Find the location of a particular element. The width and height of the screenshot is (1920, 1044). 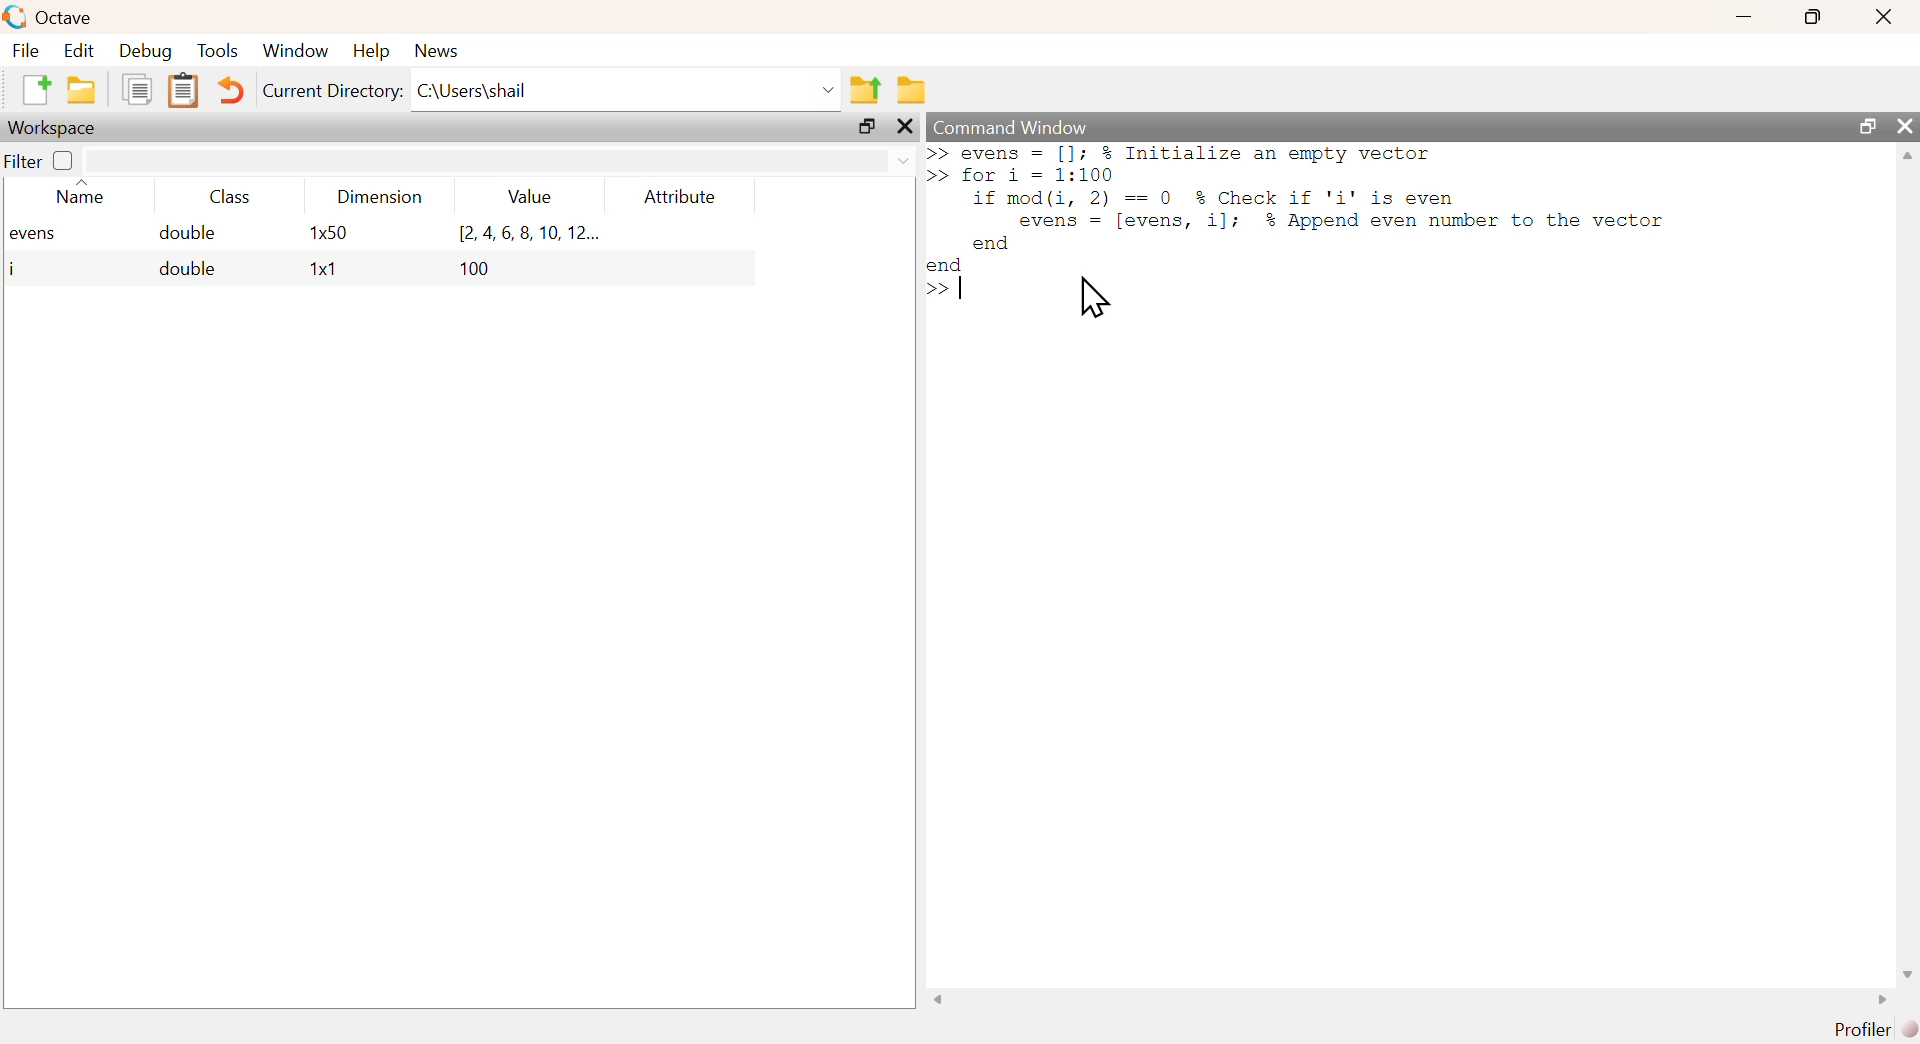

profiler is located at coordinates (1863, 1029).